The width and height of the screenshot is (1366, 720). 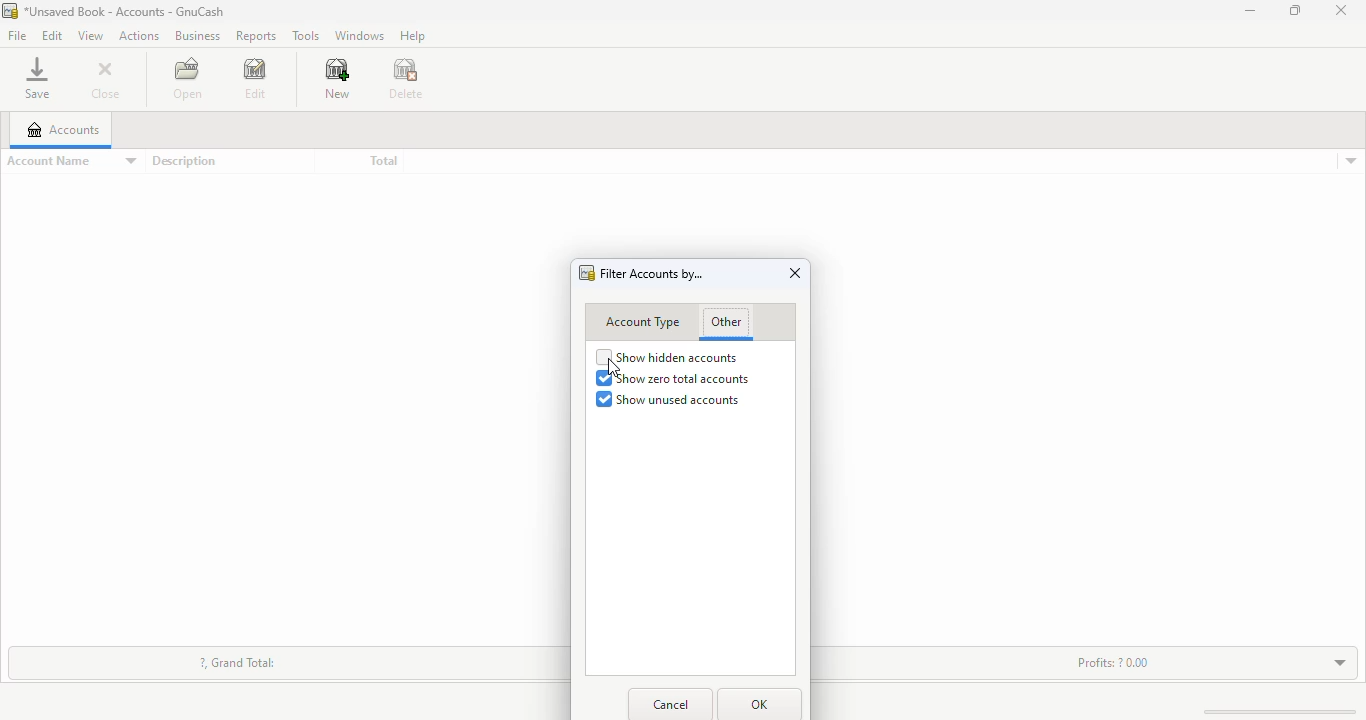 What do you see at coordinates (673, 705) in the screenshot?
I see `cancel` at bounding box center [673, 705].